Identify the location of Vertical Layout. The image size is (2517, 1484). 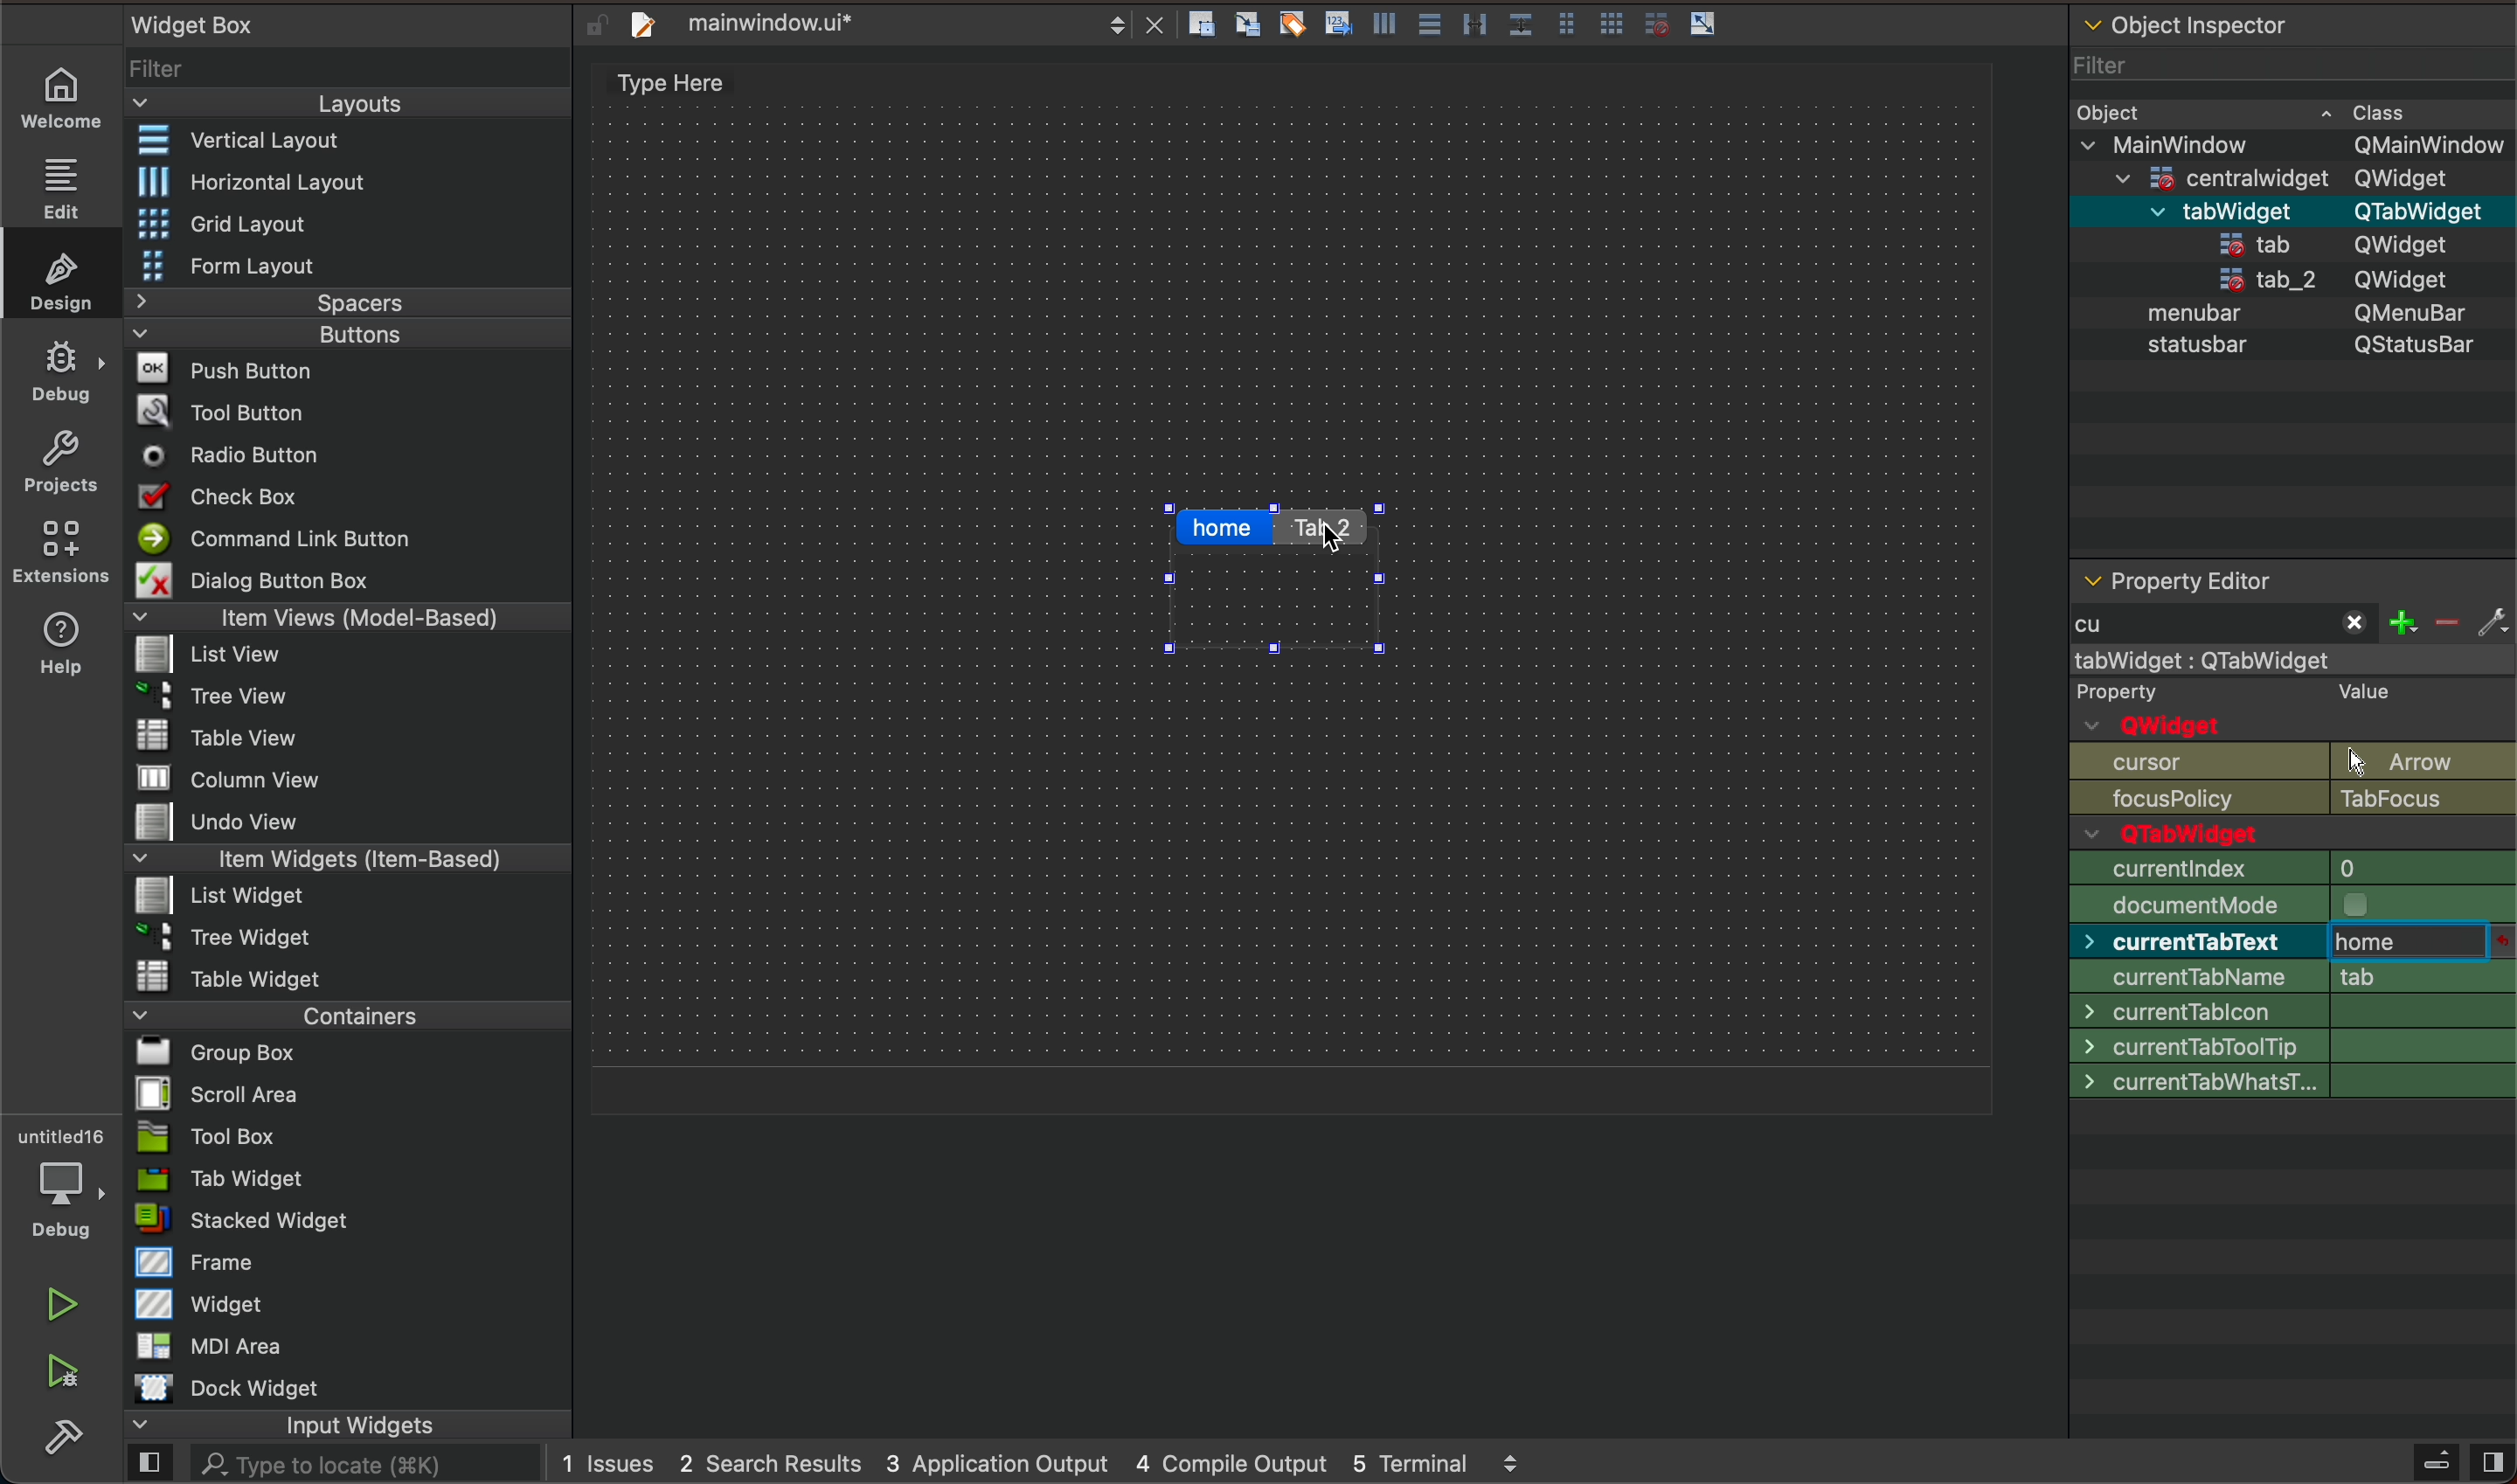
(234, 137).